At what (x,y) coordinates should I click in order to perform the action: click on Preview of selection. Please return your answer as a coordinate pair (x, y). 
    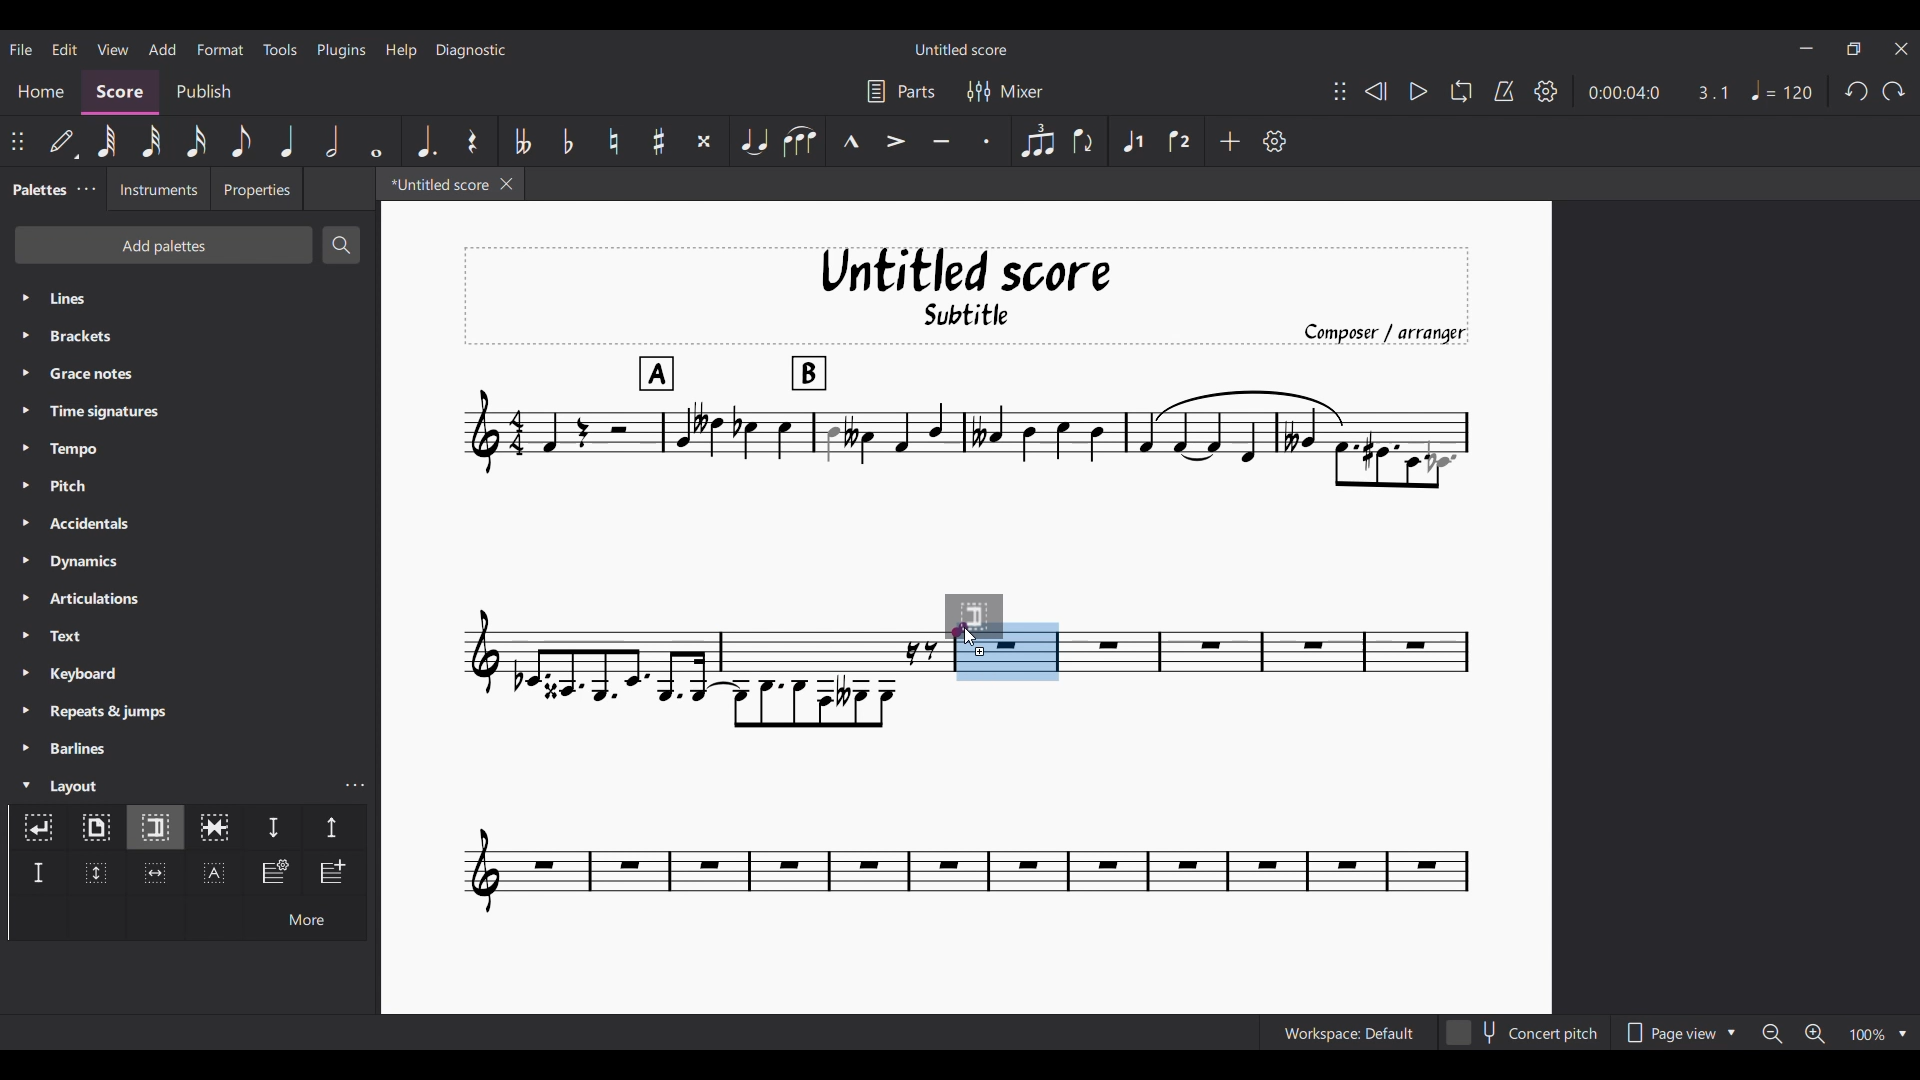
    Looking at the image, I should click on (989, 616).